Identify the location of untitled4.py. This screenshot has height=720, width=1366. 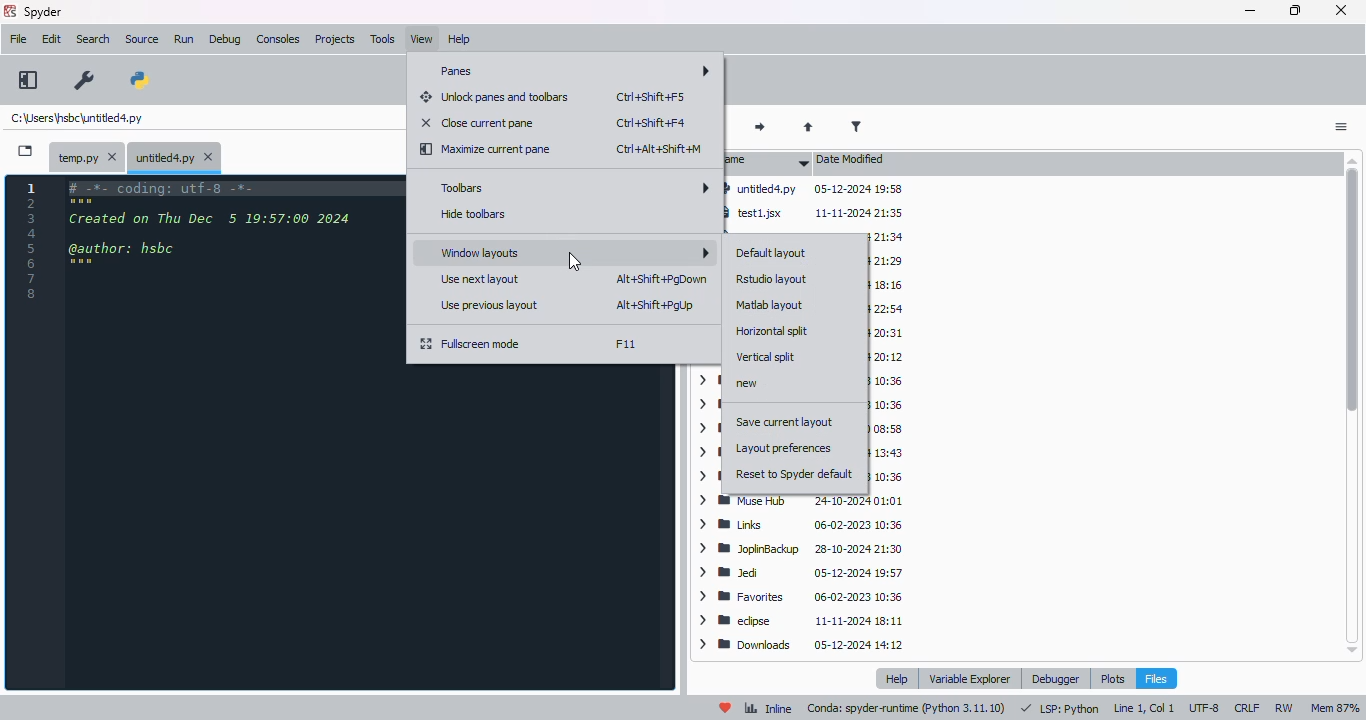
(814, 187).